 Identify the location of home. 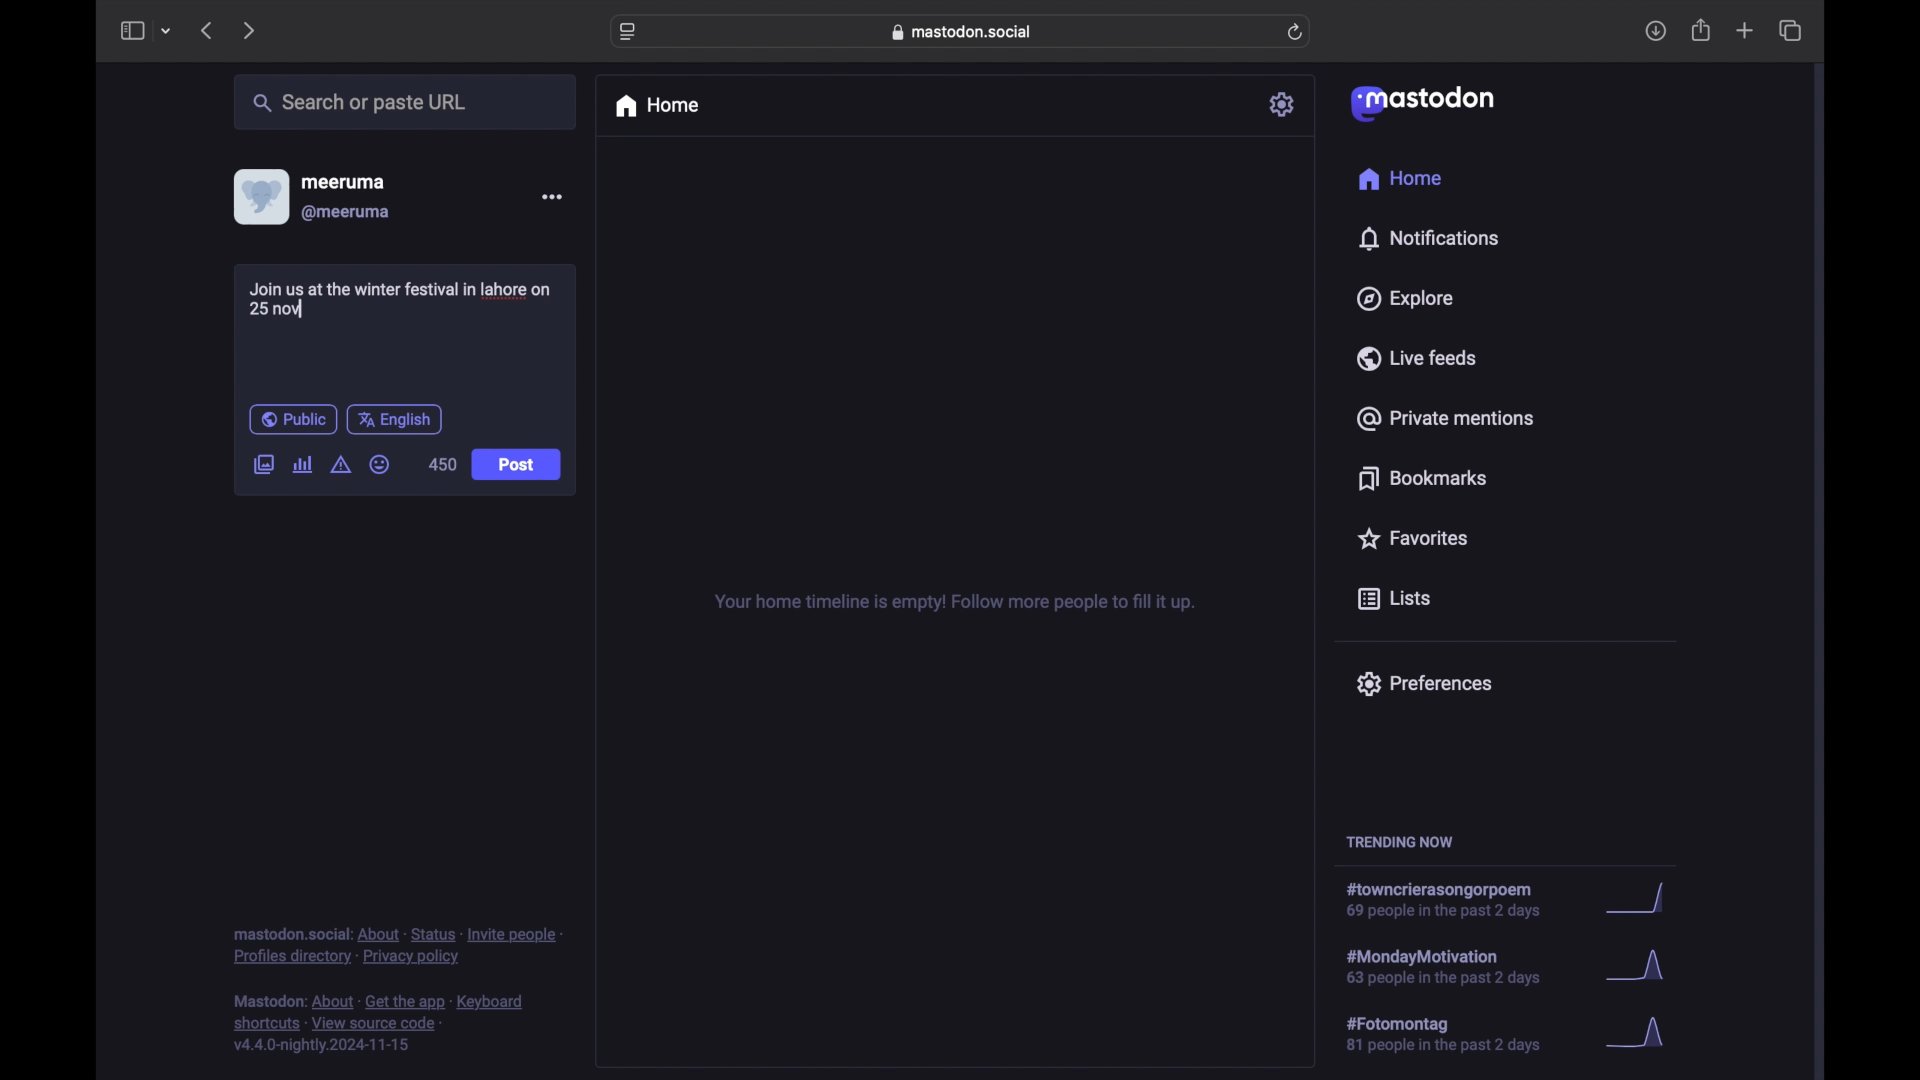
(1399, 179).